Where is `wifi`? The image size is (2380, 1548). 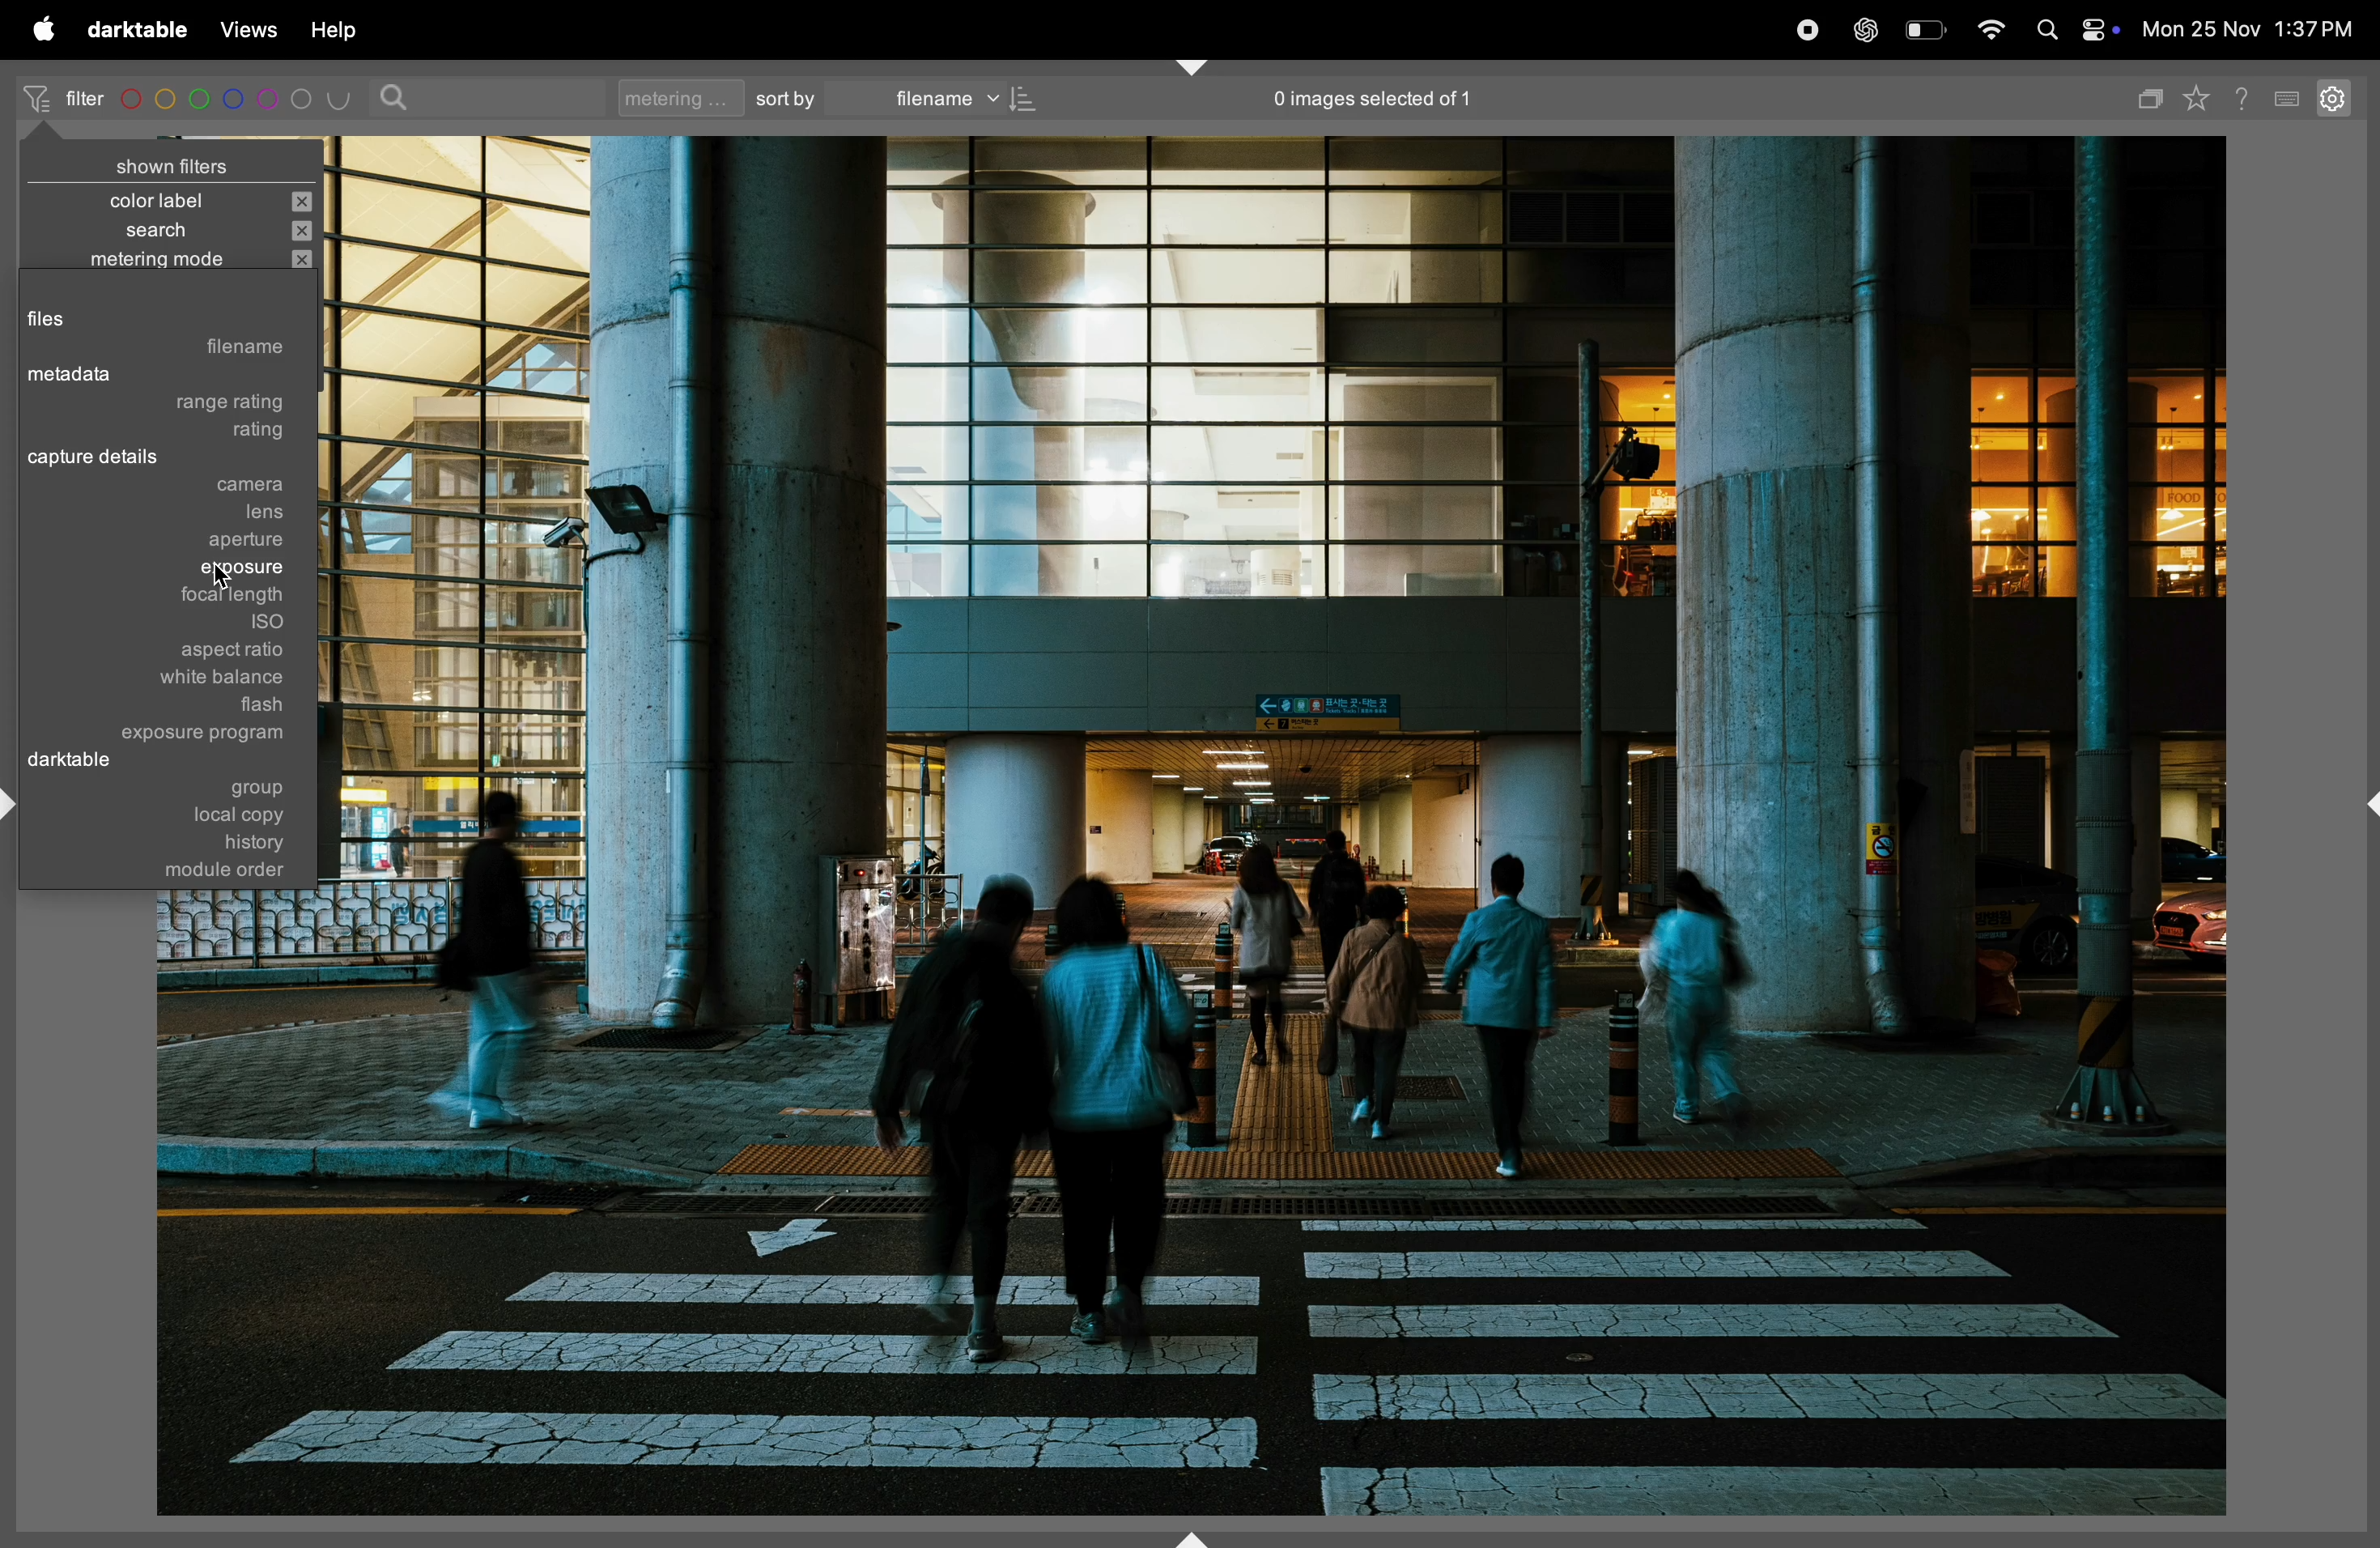
wifi is located at coordinates (1991, 29).